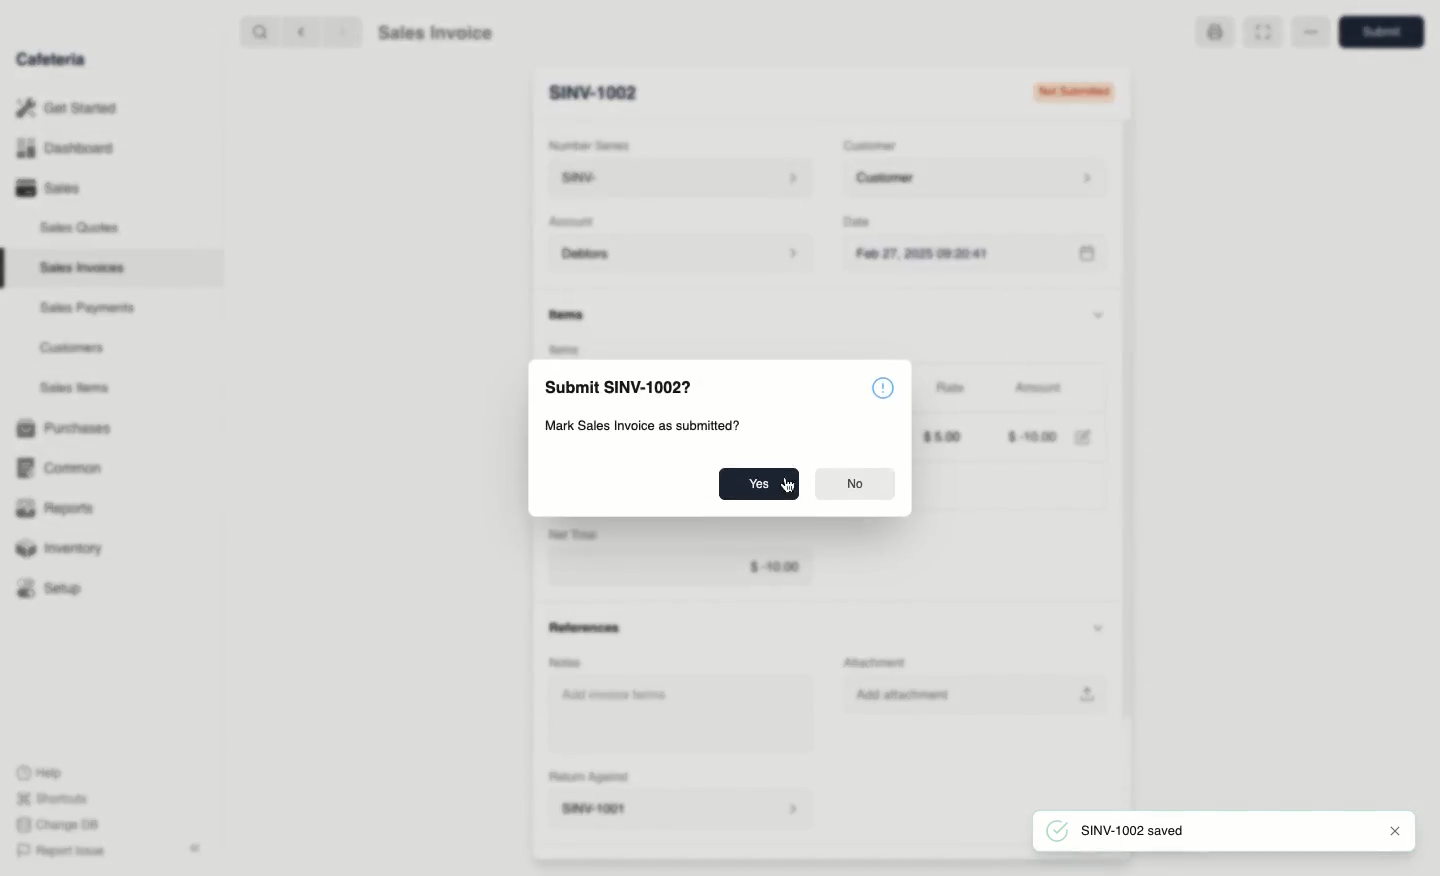  Describe the element at coordinates (577, 222) in the screenshot. I see `Account` at that location.